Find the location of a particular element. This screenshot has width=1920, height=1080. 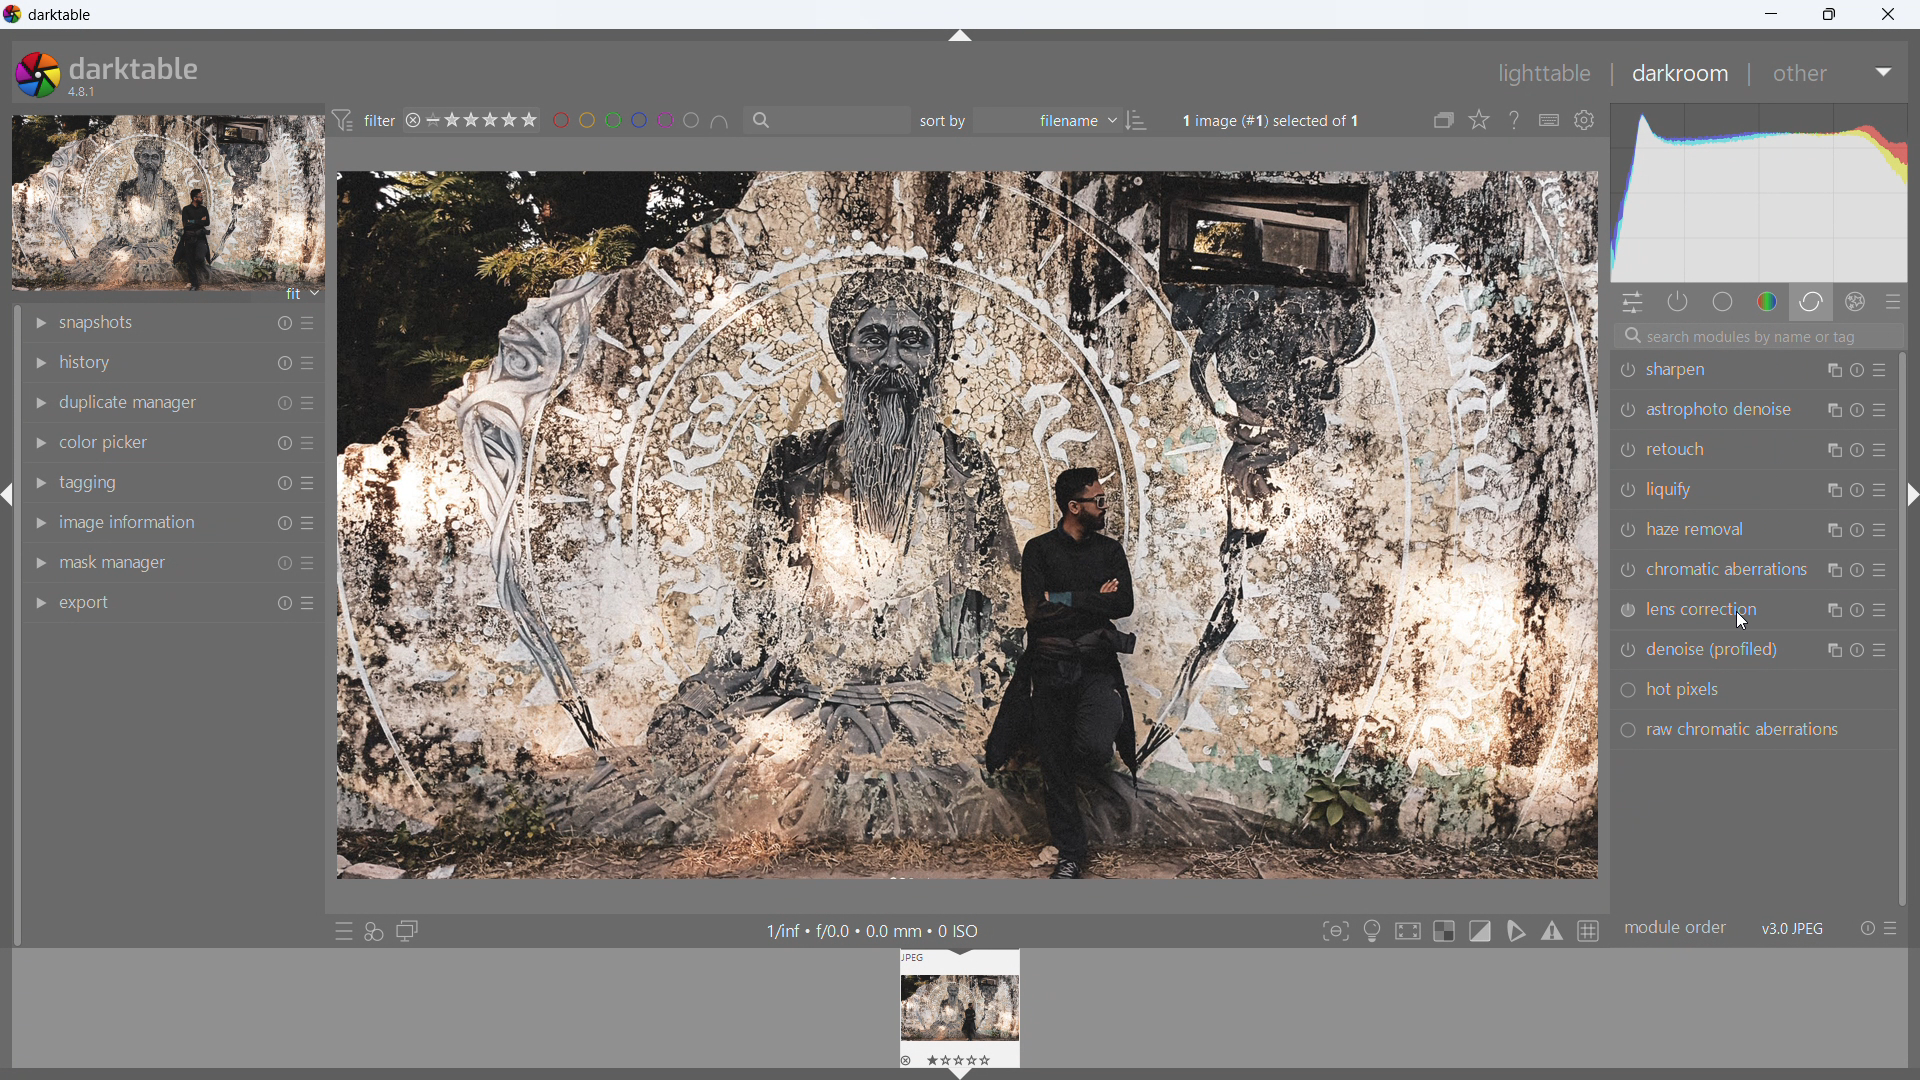

reset is located at coordinates (283, 599).